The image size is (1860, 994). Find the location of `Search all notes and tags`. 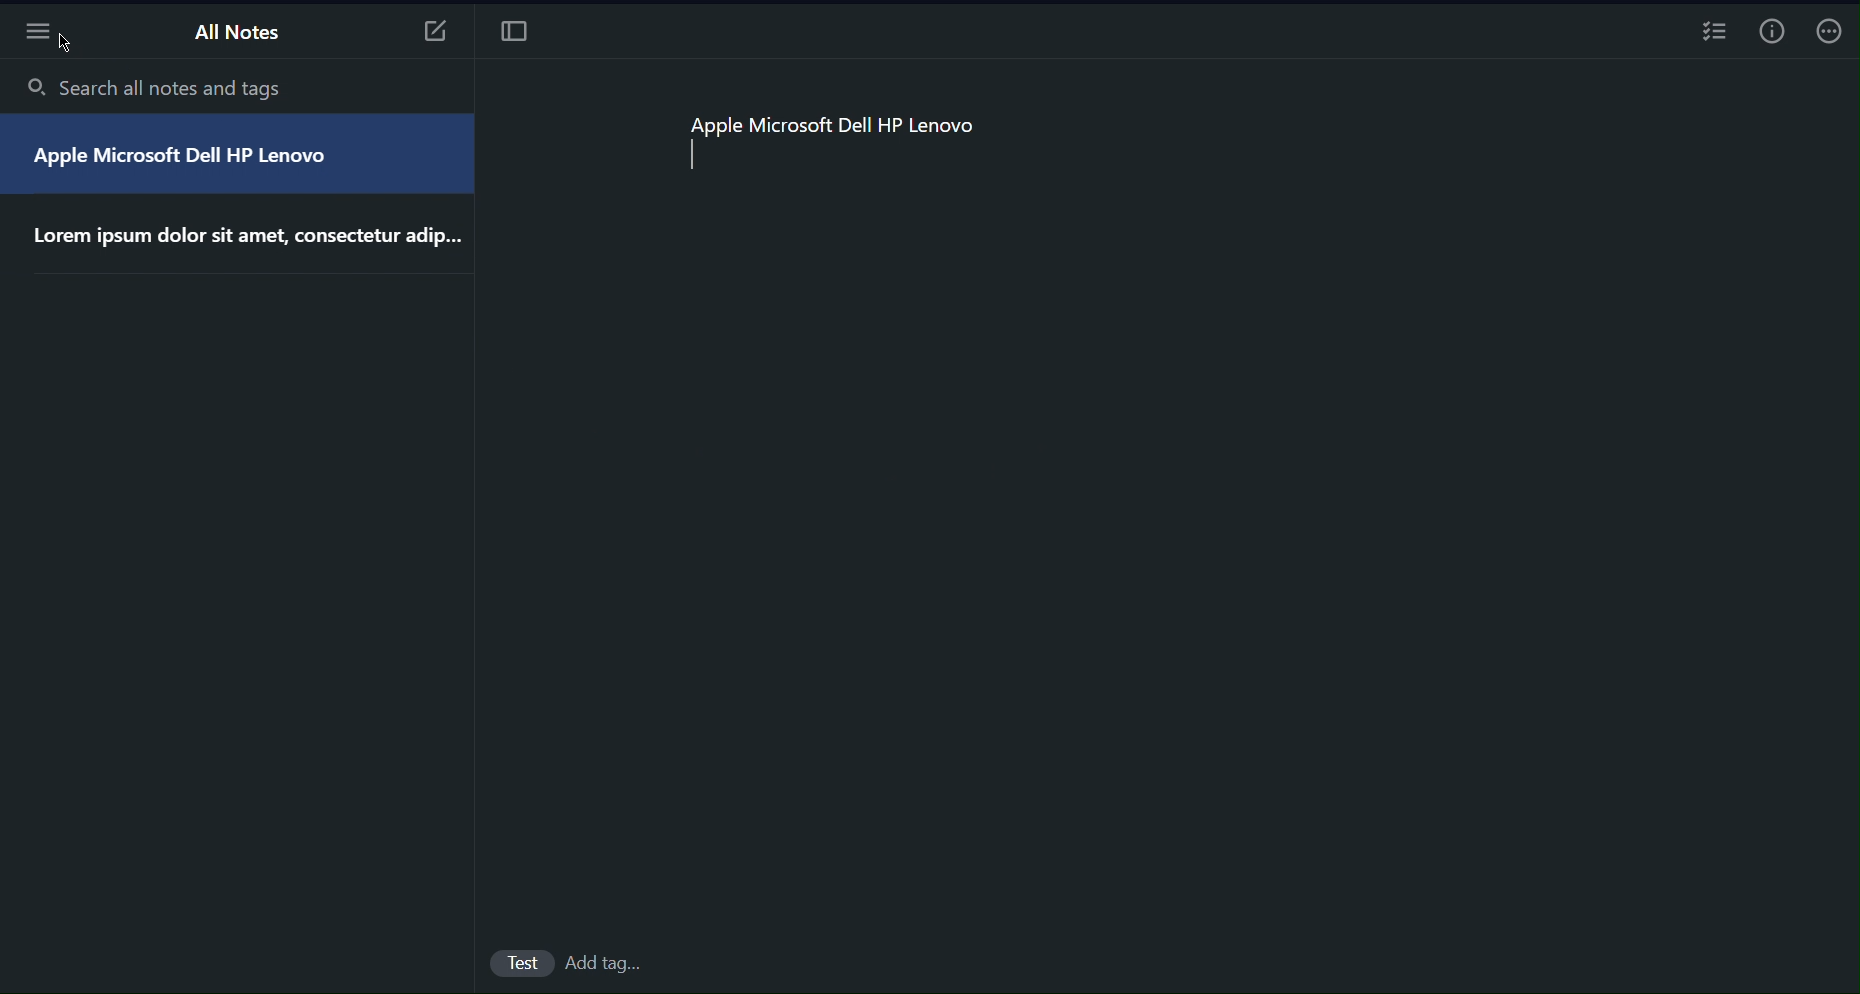

Search all notes and tags is located at coordinates (189, 87).